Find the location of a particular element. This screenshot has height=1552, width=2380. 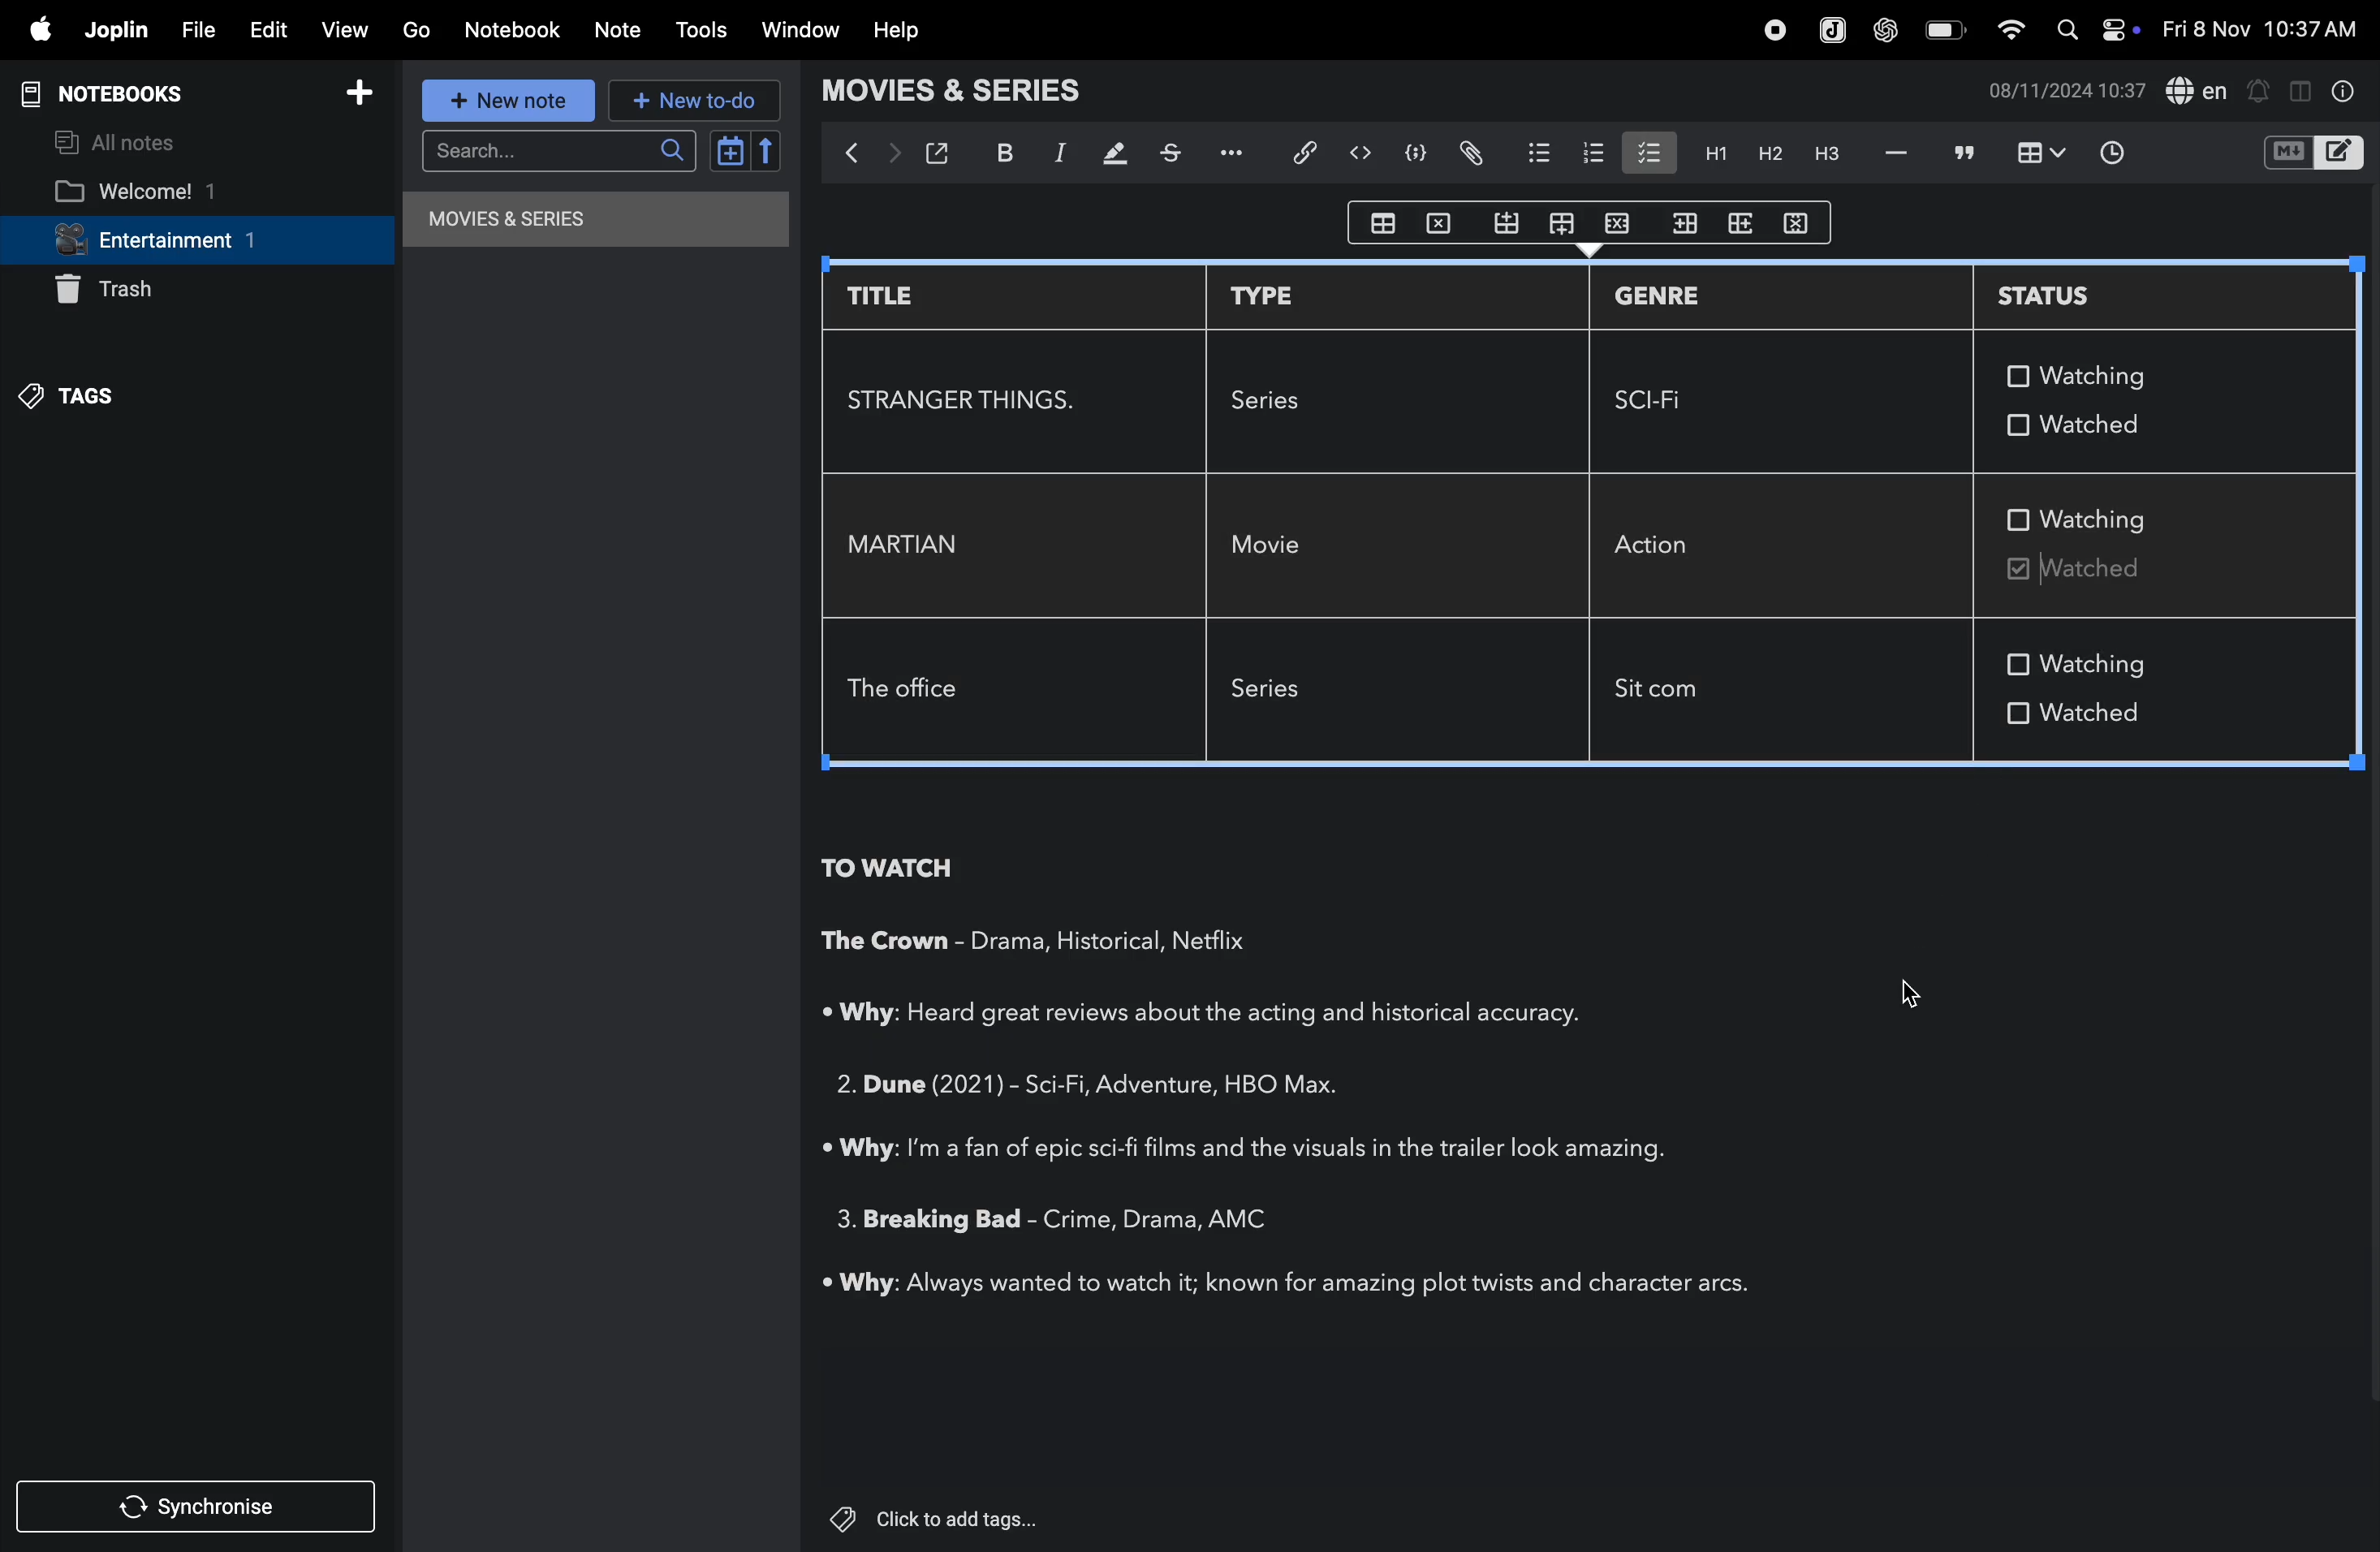

notebooks is located at coordinates (117, 91).